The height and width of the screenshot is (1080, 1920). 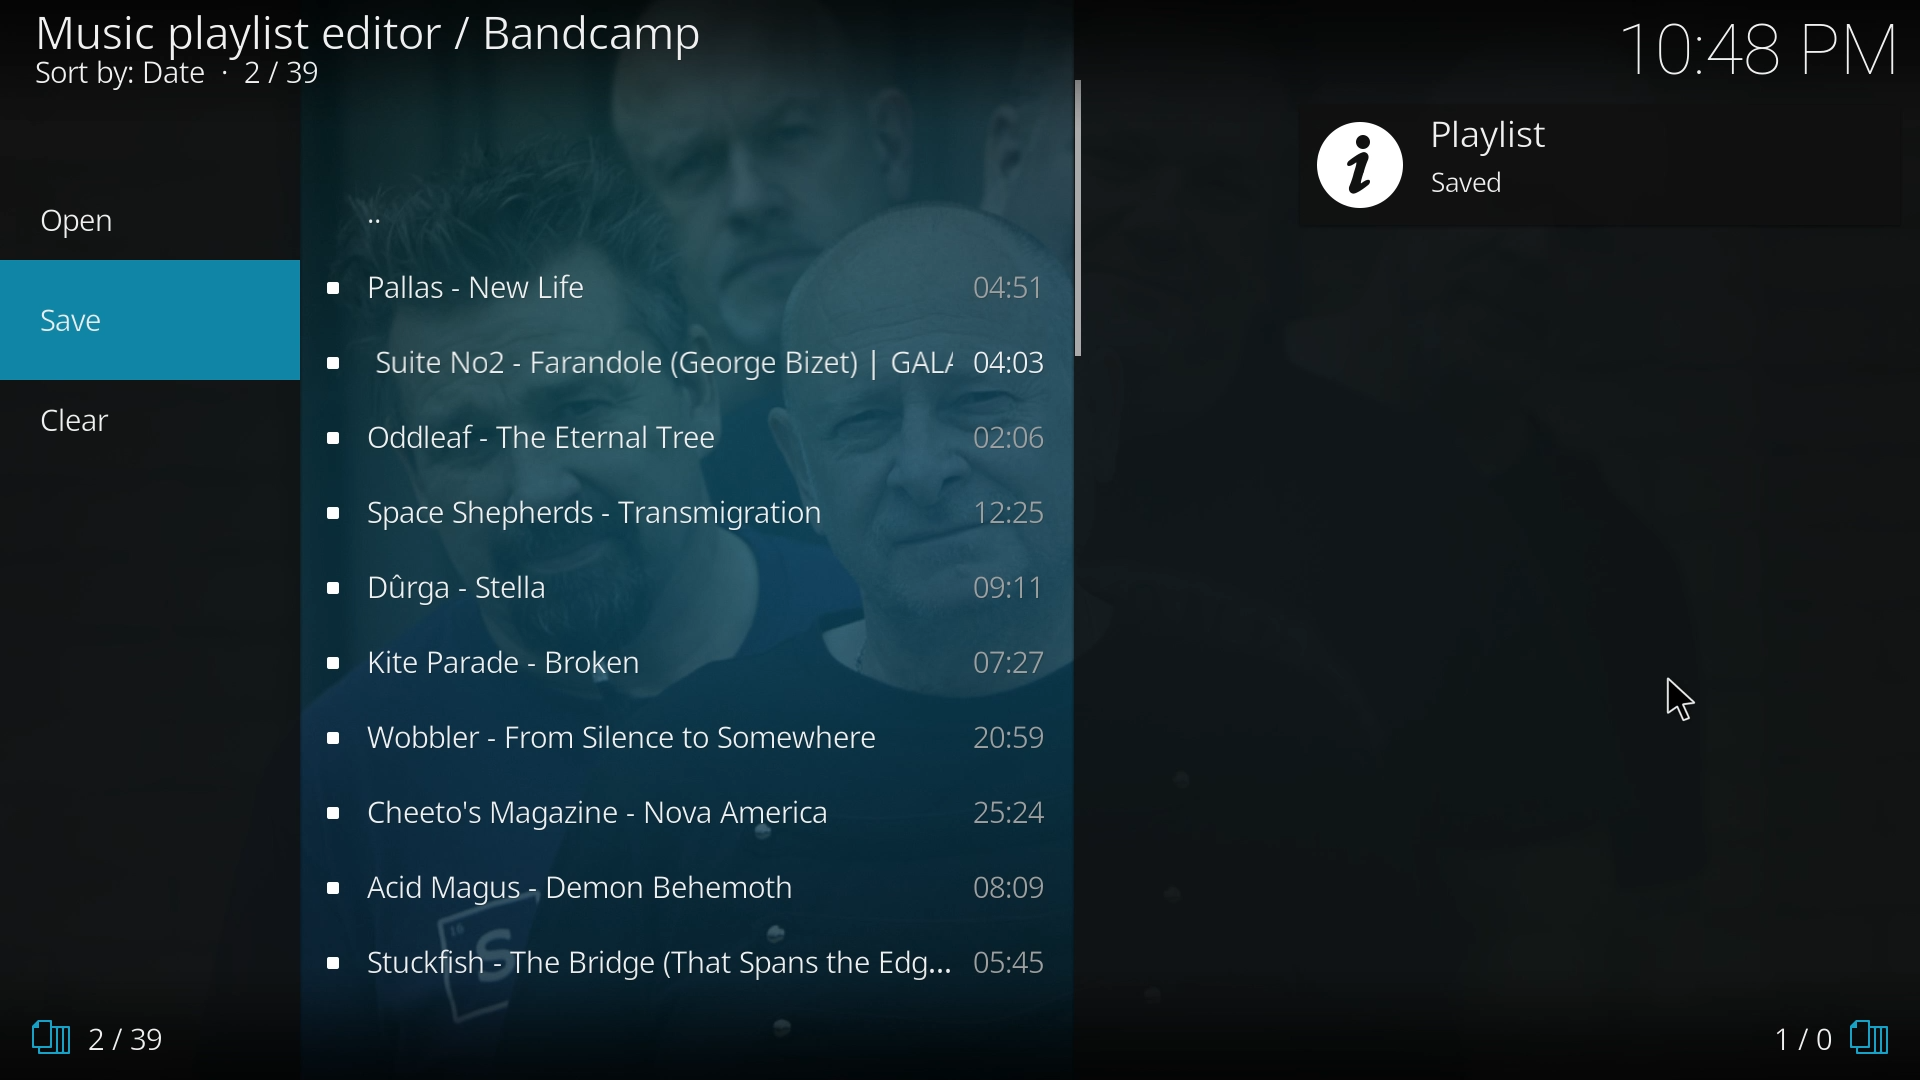 I want to click on song, so click(x=687, y=665).